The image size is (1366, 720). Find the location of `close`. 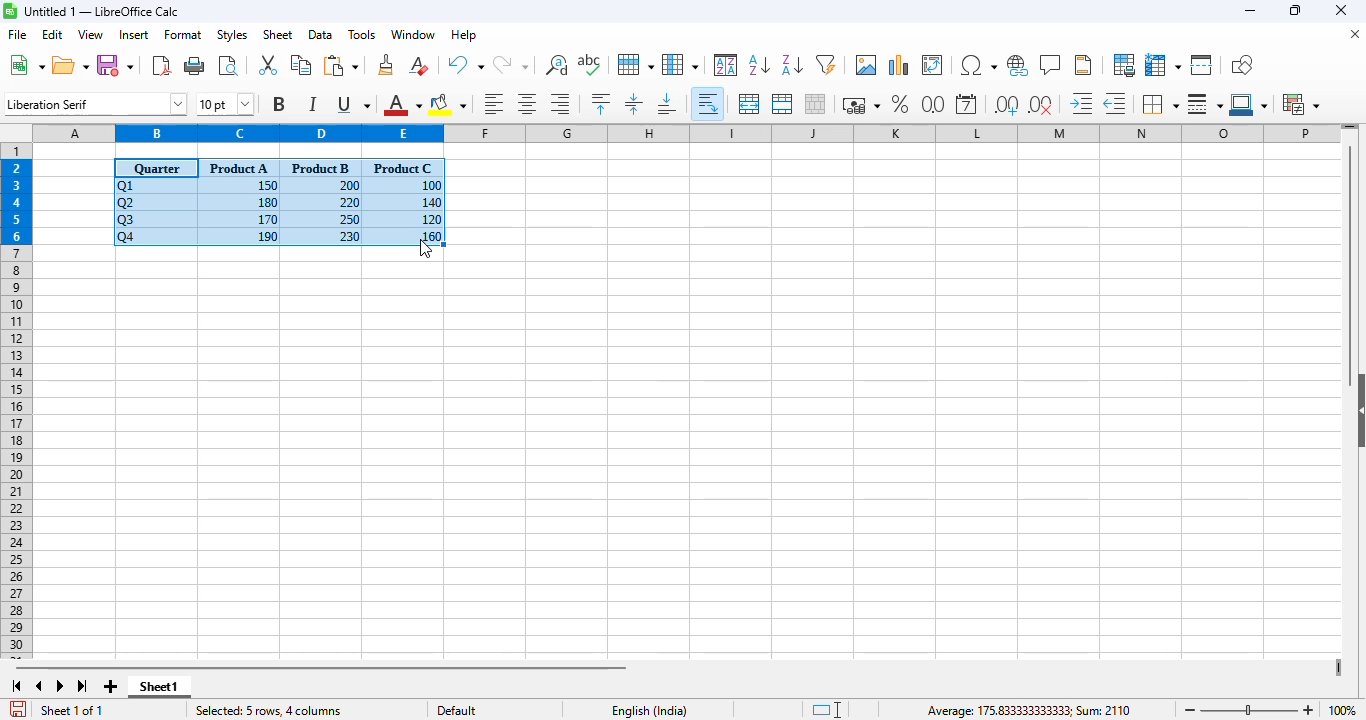

close is located at coordinates (1340, 10).